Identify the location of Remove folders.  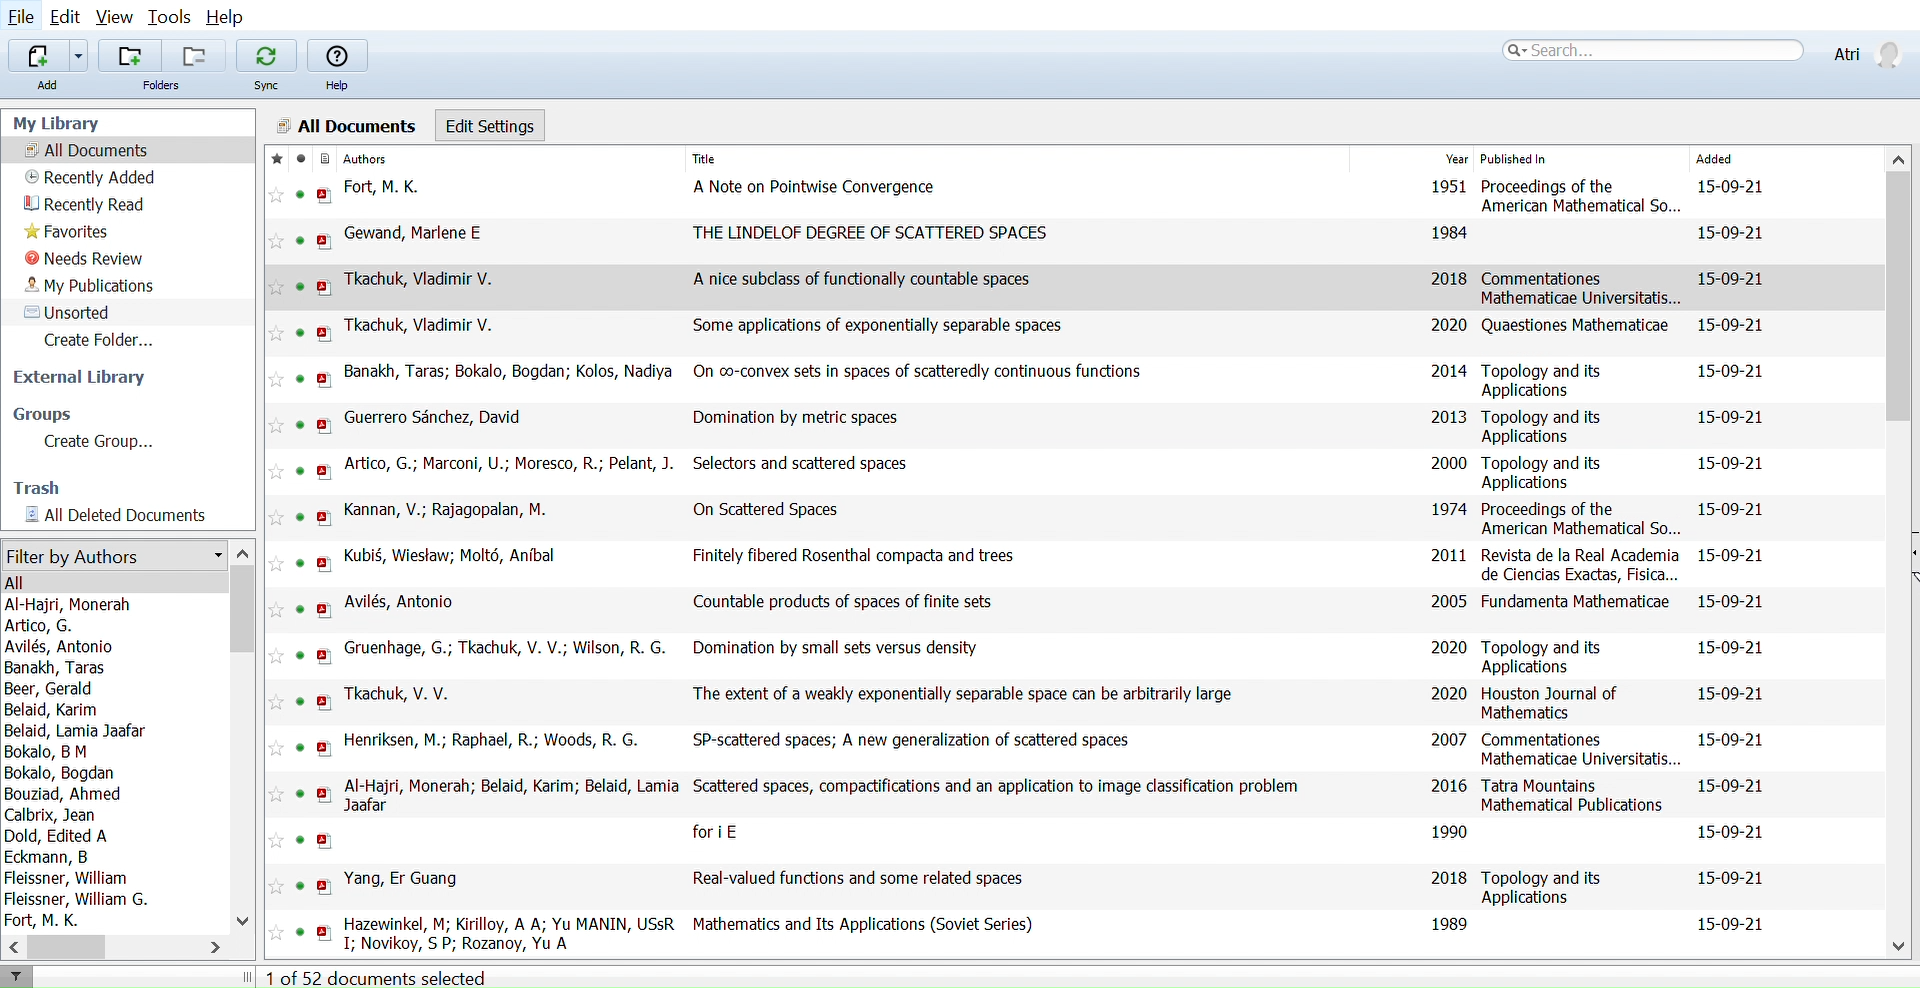
(192, 56).